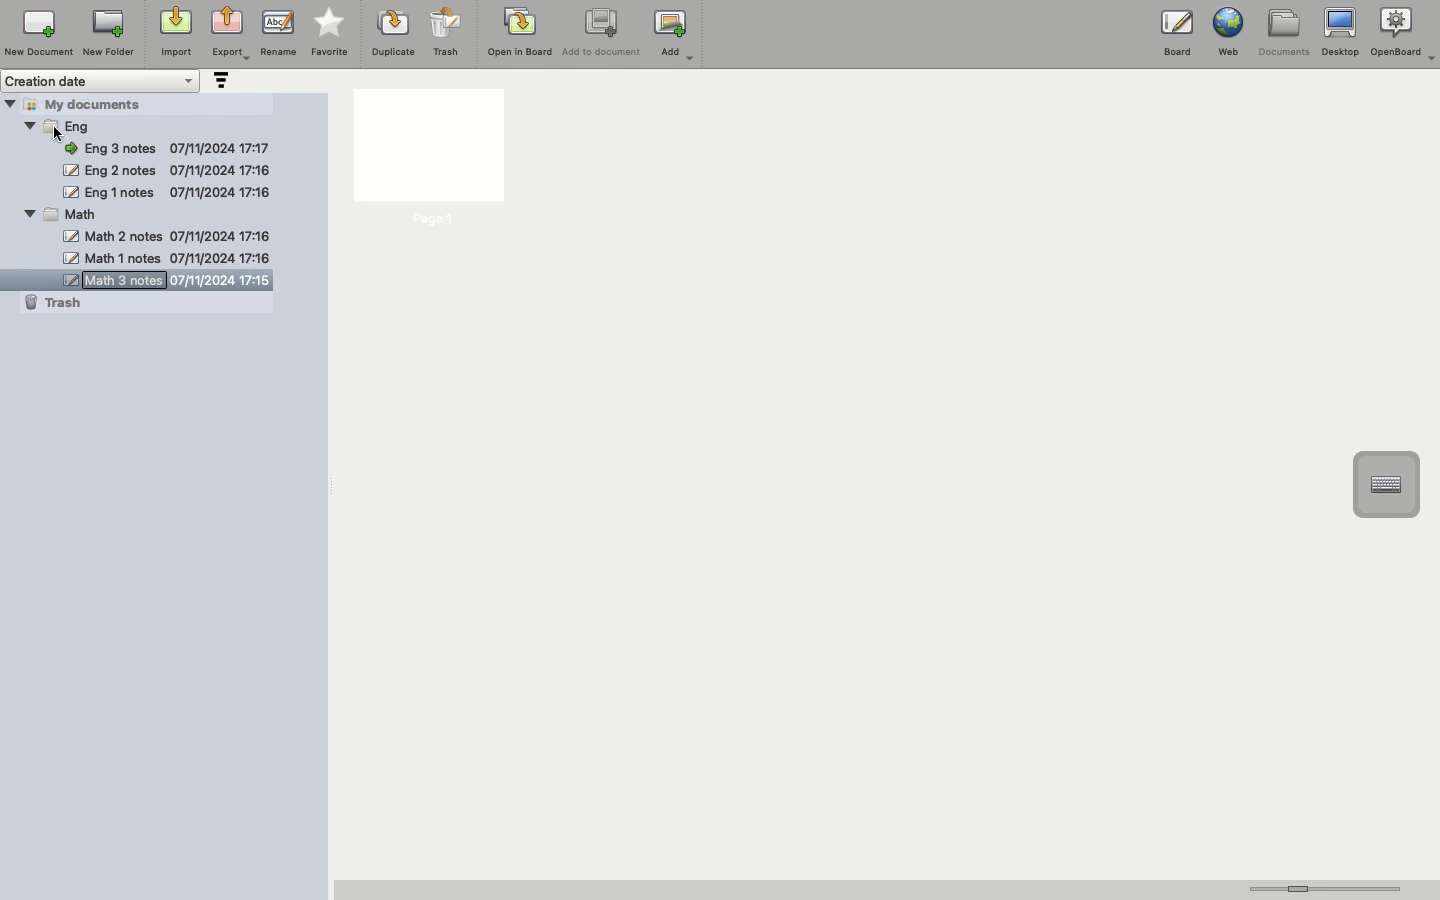  Describe the element at coordinates (446, 32) in the screenshot. I see `Trash` at that location.